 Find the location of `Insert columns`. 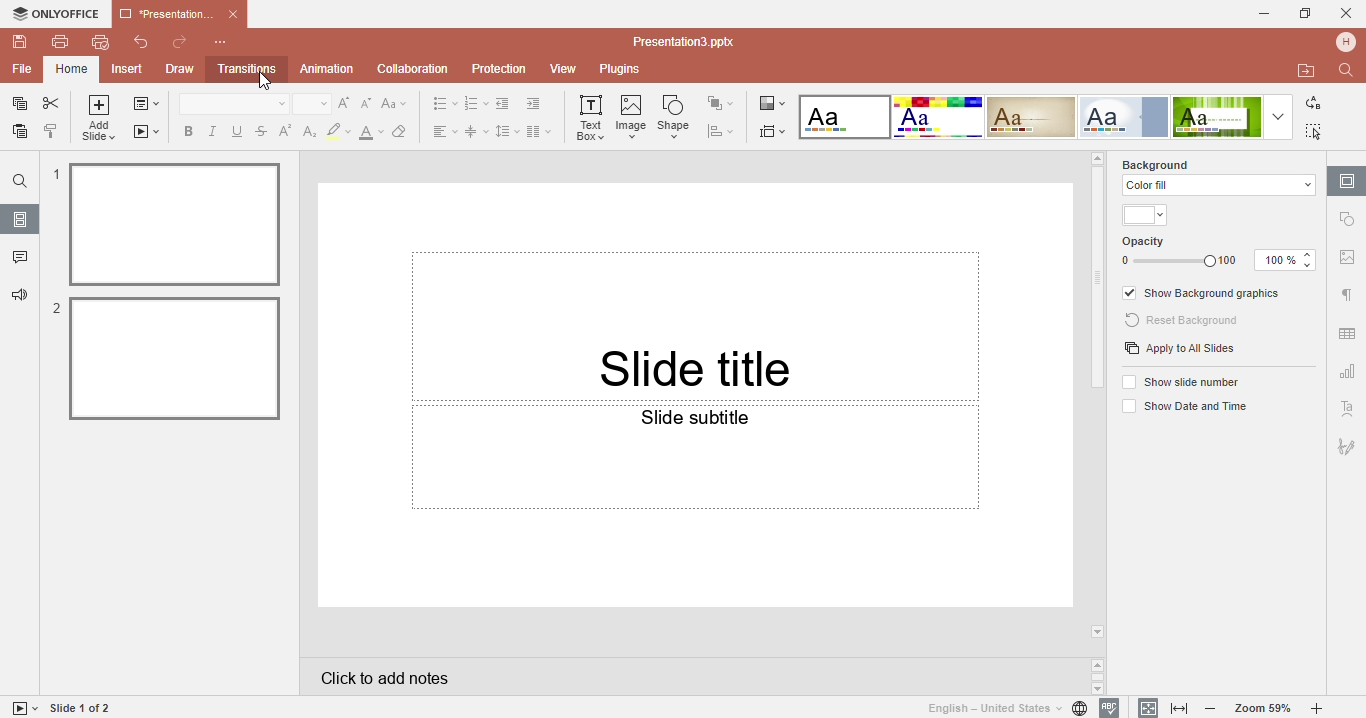

Insert columns is located at coordinates (540, 130).